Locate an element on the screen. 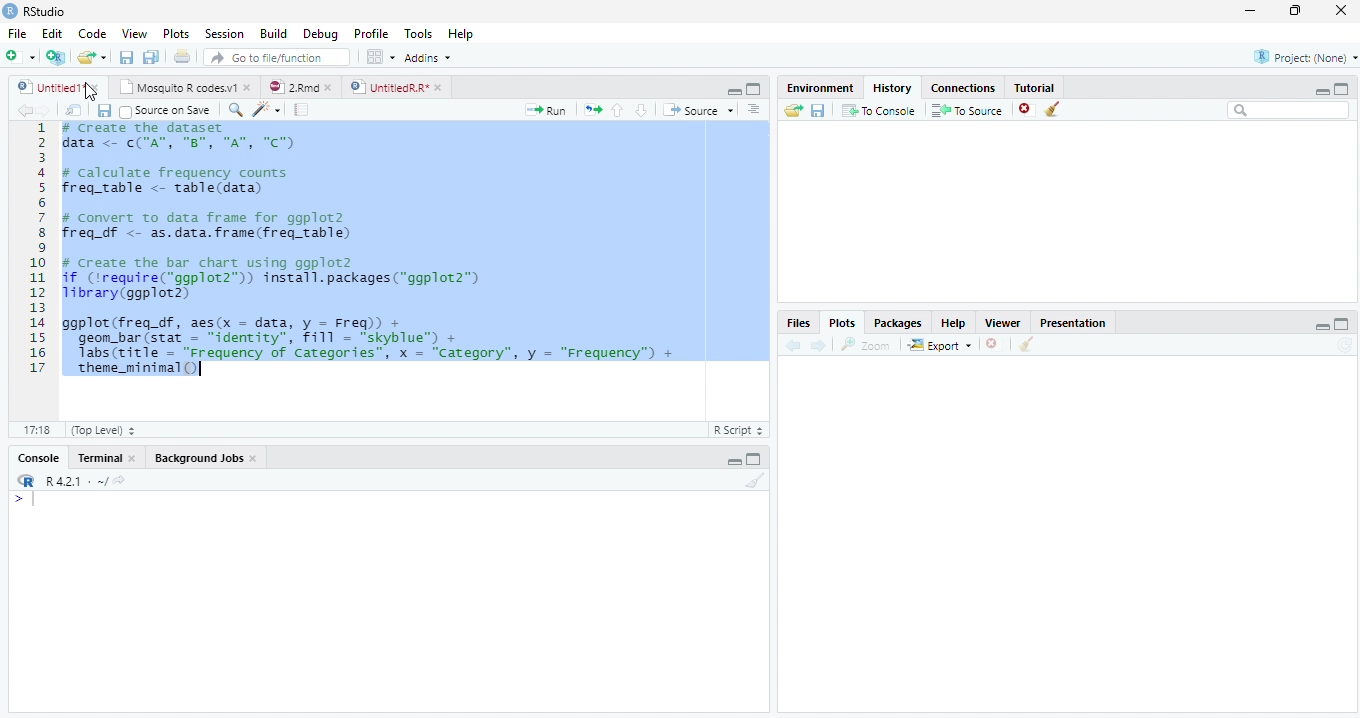 Image resolution: width=1360 pixels, height=718 pixels. Close is located at coordinates (1340, 11).